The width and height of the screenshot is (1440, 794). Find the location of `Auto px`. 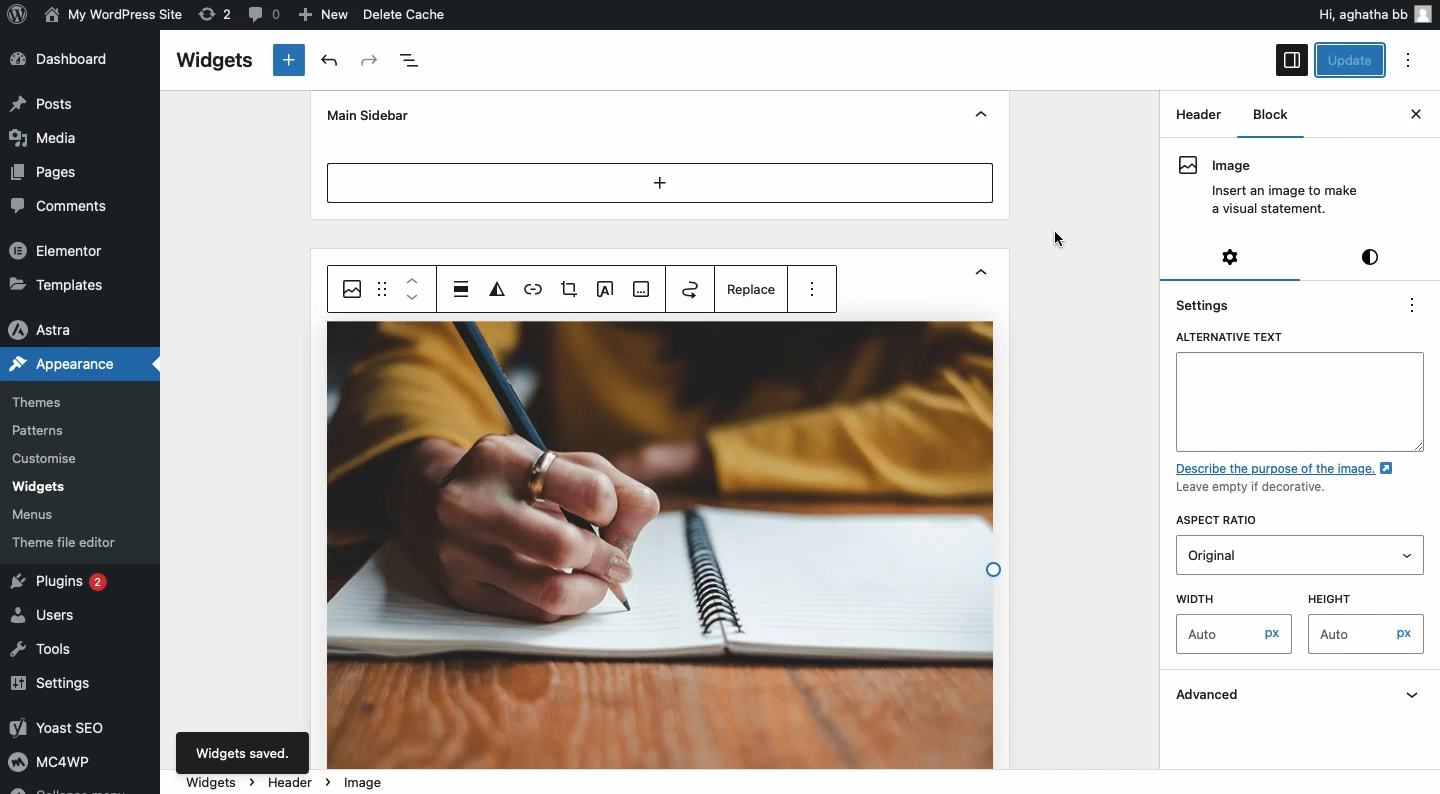

Auto px is located at coordinates (1369, 636).